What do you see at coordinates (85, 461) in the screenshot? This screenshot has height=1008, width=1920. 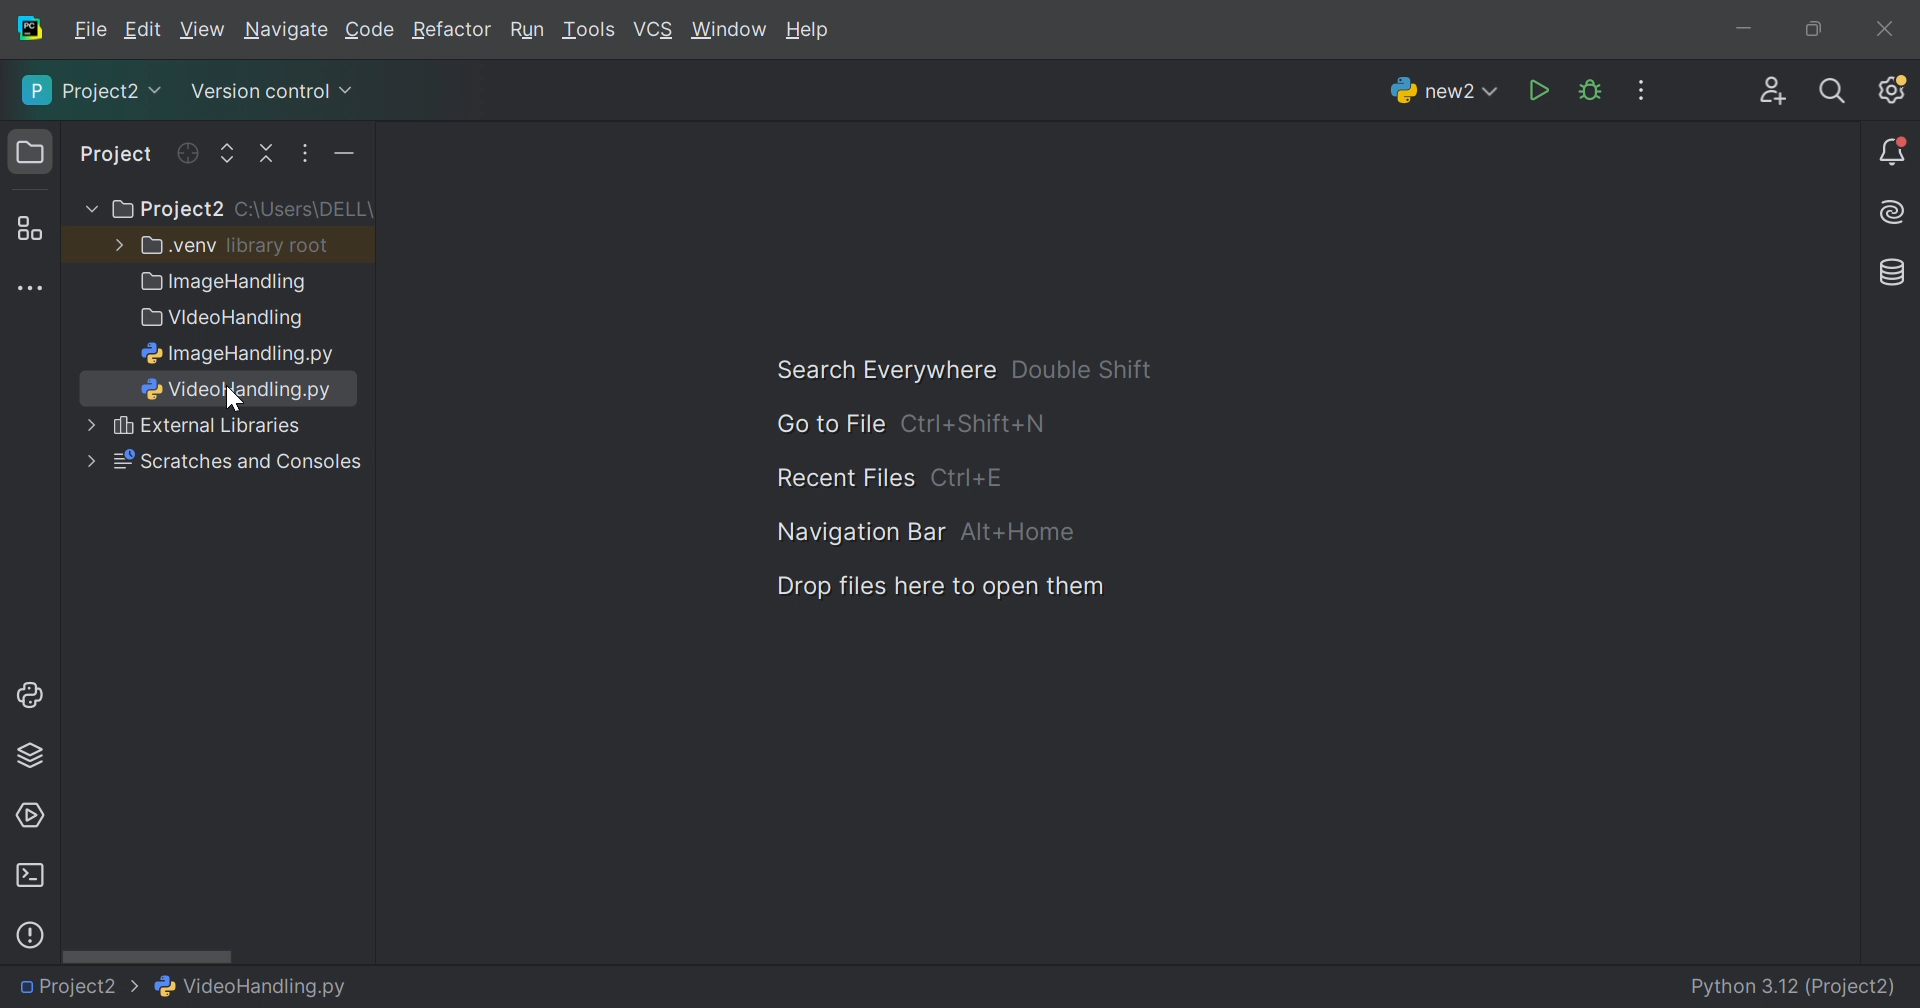 I see `more` at bounding box center [85, 461].